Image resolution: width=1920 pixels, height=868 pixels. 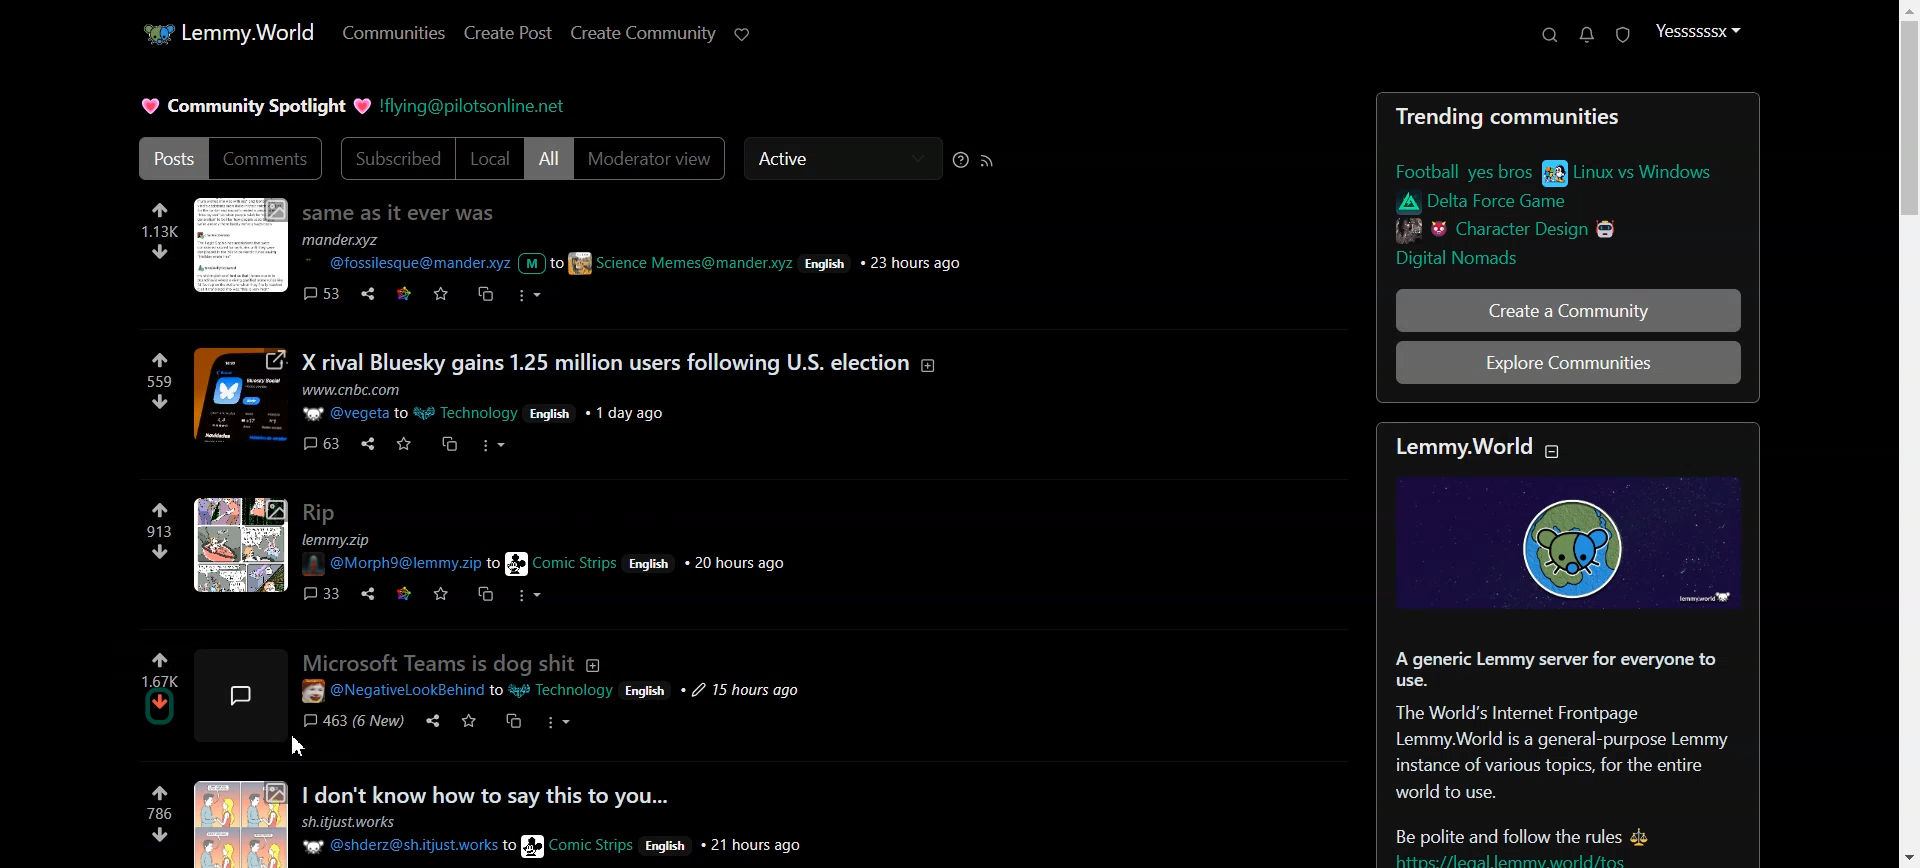 What do you see at coordinates (268, 158) in the screenshot?
I see `Comments` at bounding box center [268, 158].